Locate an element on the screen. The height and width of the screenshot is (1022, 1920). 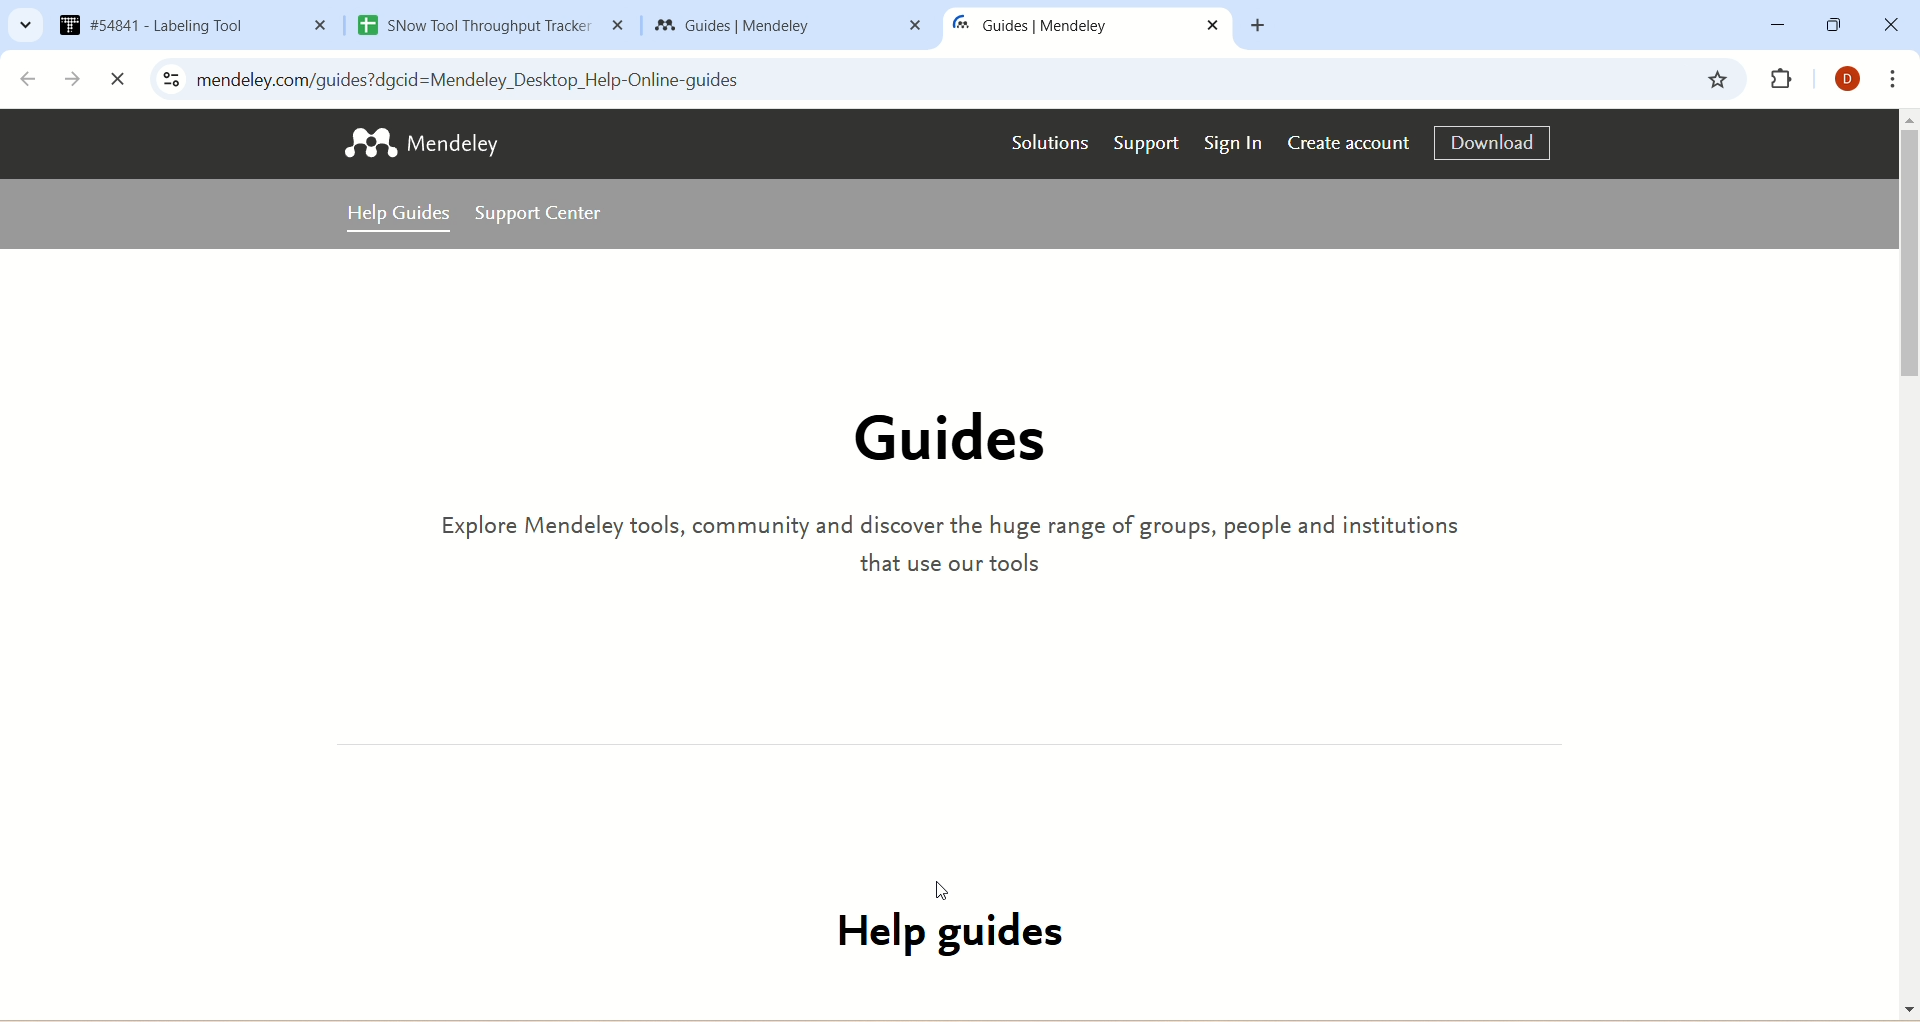
guides is located at coordinates (934, 444).